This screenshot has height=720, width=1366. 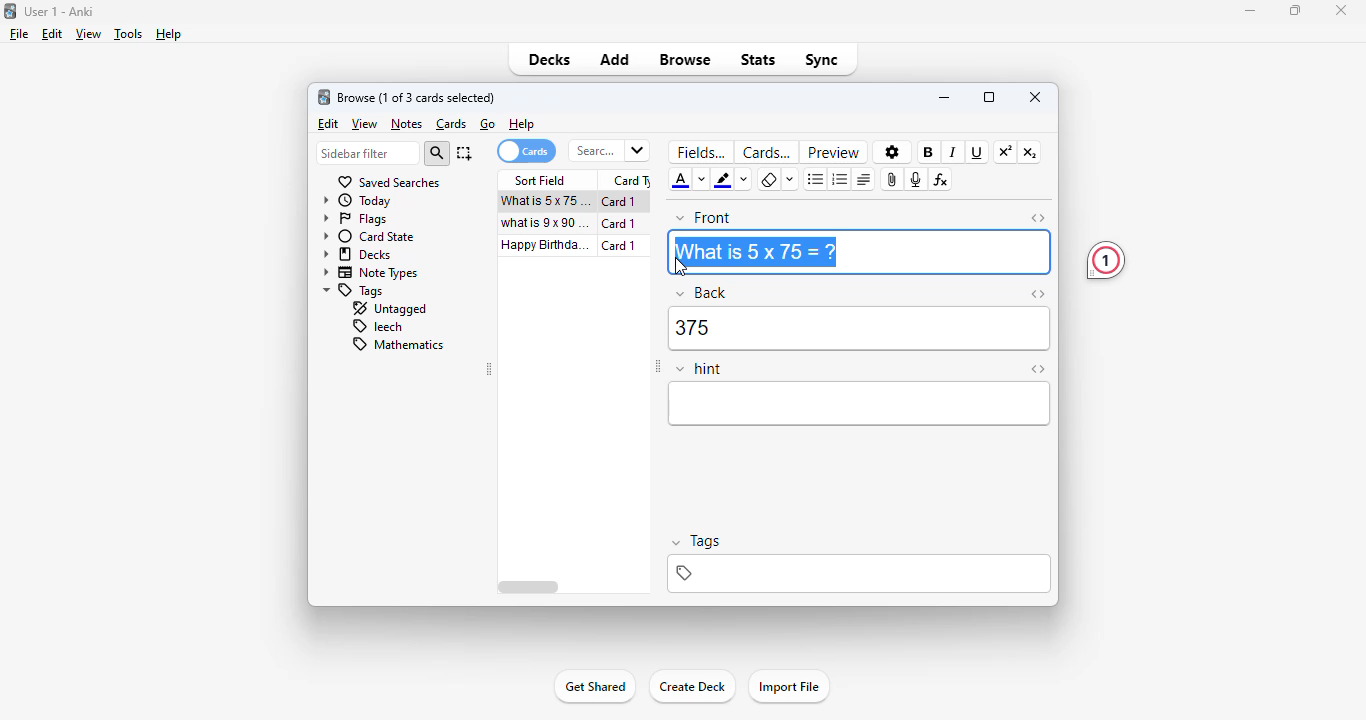 I want to click on cursor, so click(x=685, y=267).